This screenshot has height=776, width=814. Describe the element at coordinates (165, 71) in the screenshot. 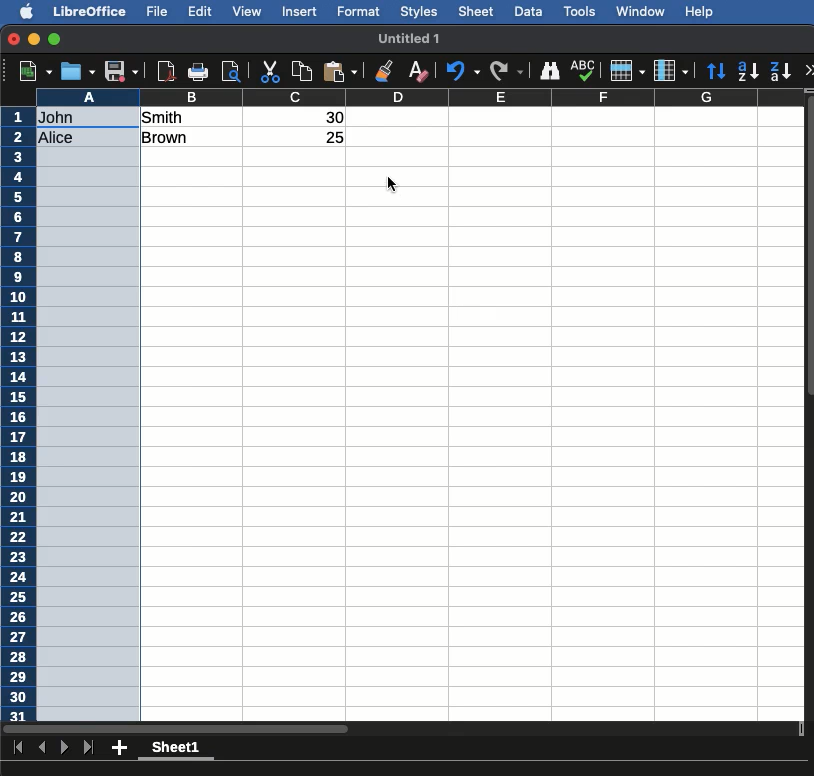

I see `Export to pdf` at that location.